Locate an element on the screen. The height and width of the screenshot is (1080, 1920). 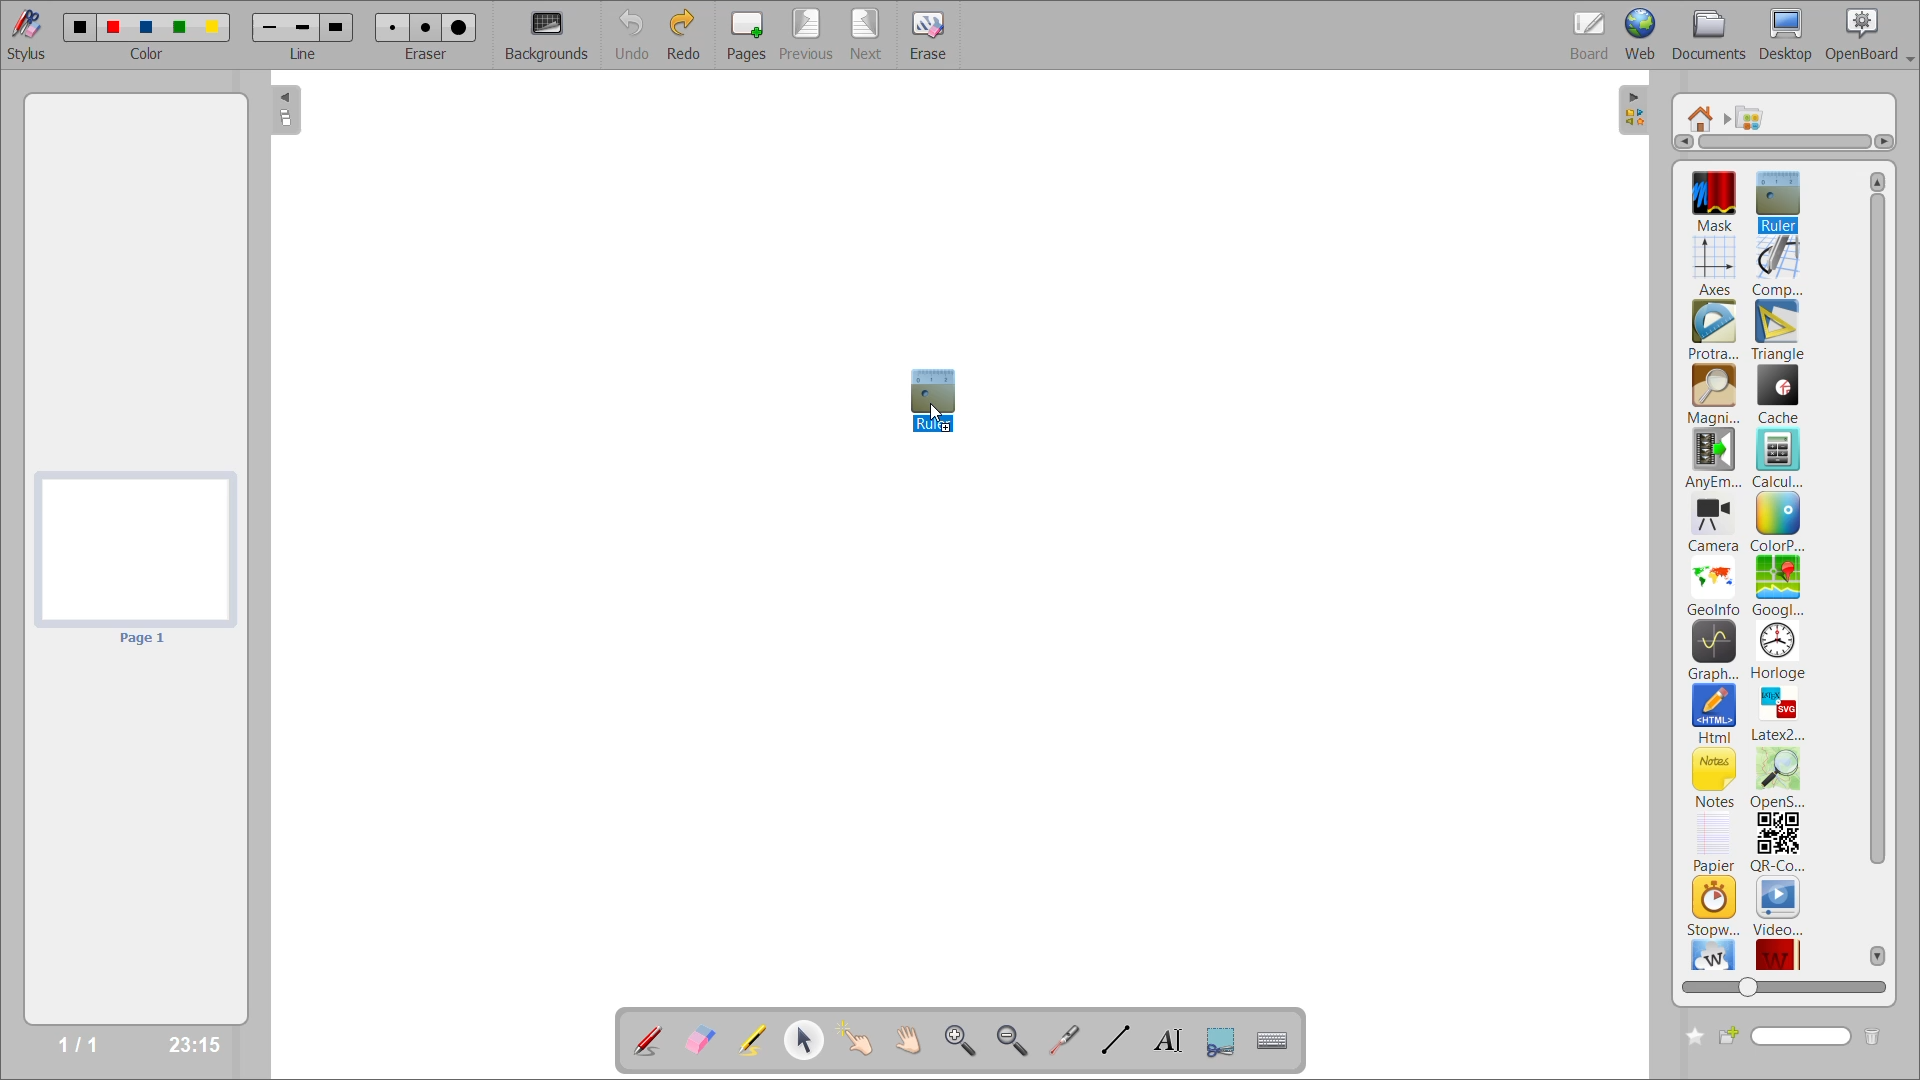
board is located at coordinates (1593, 34).